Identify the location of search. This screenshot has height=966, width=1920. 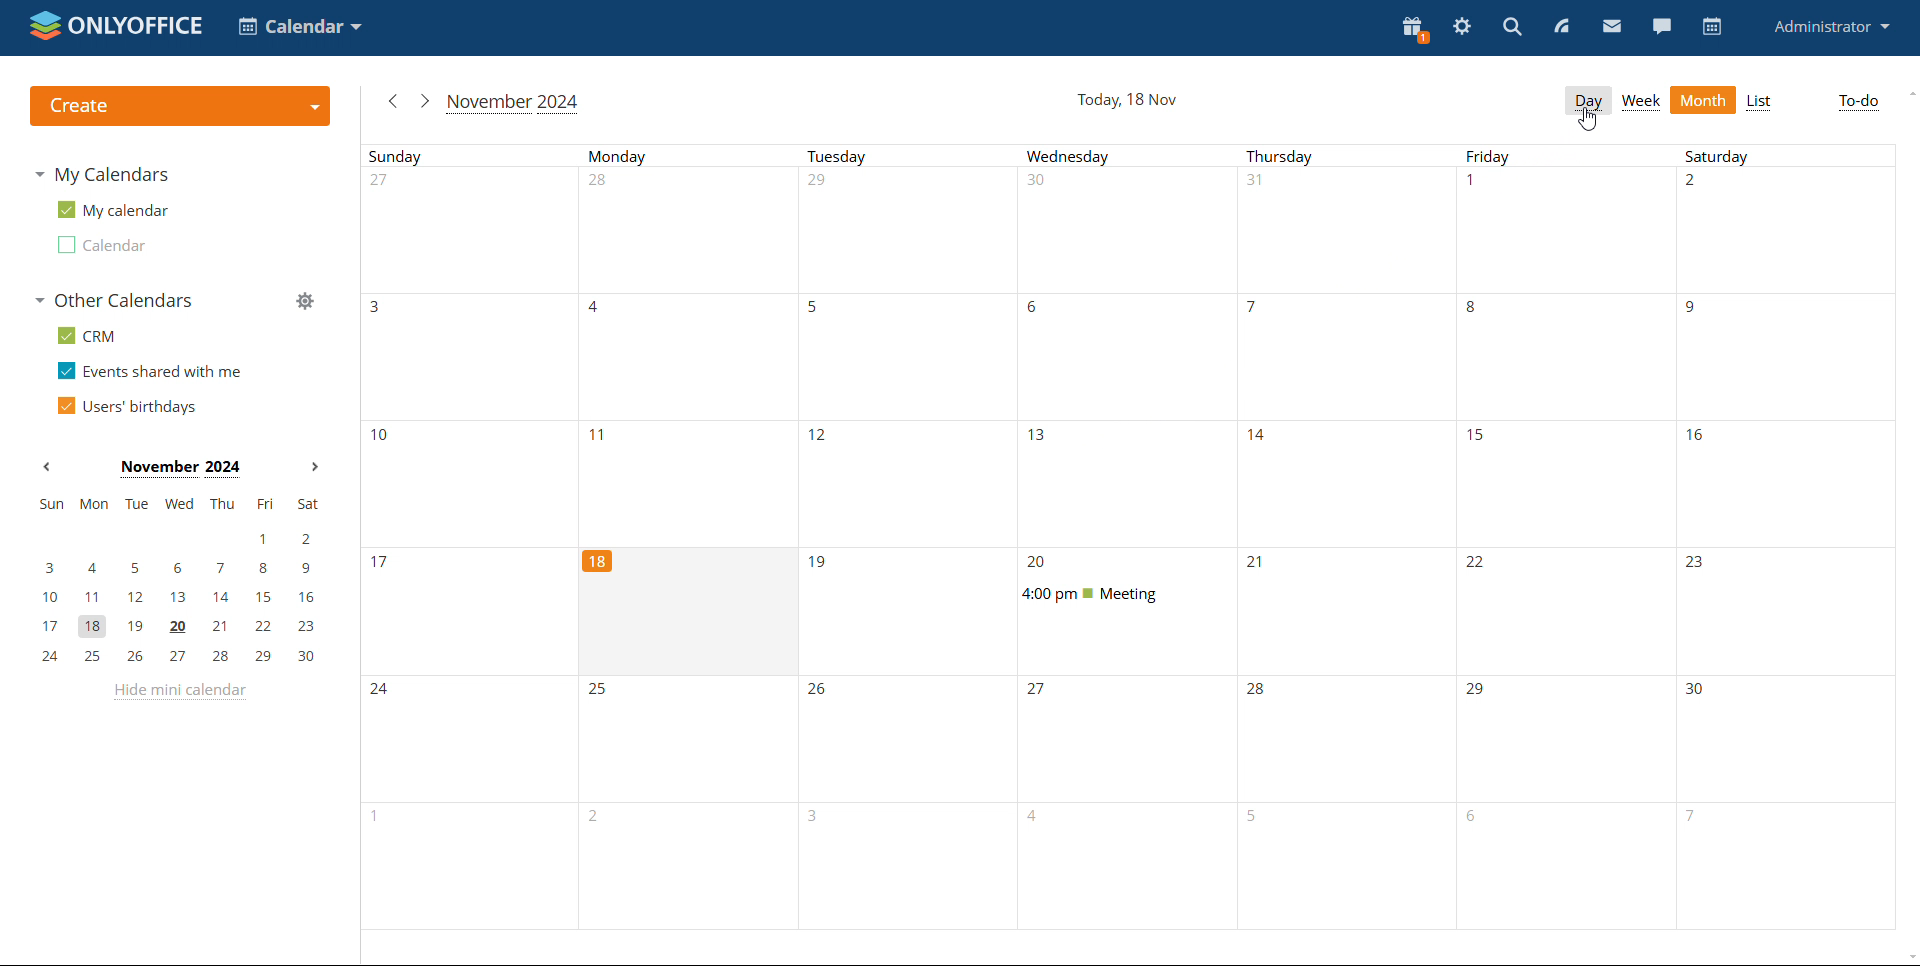
(1511, 27).